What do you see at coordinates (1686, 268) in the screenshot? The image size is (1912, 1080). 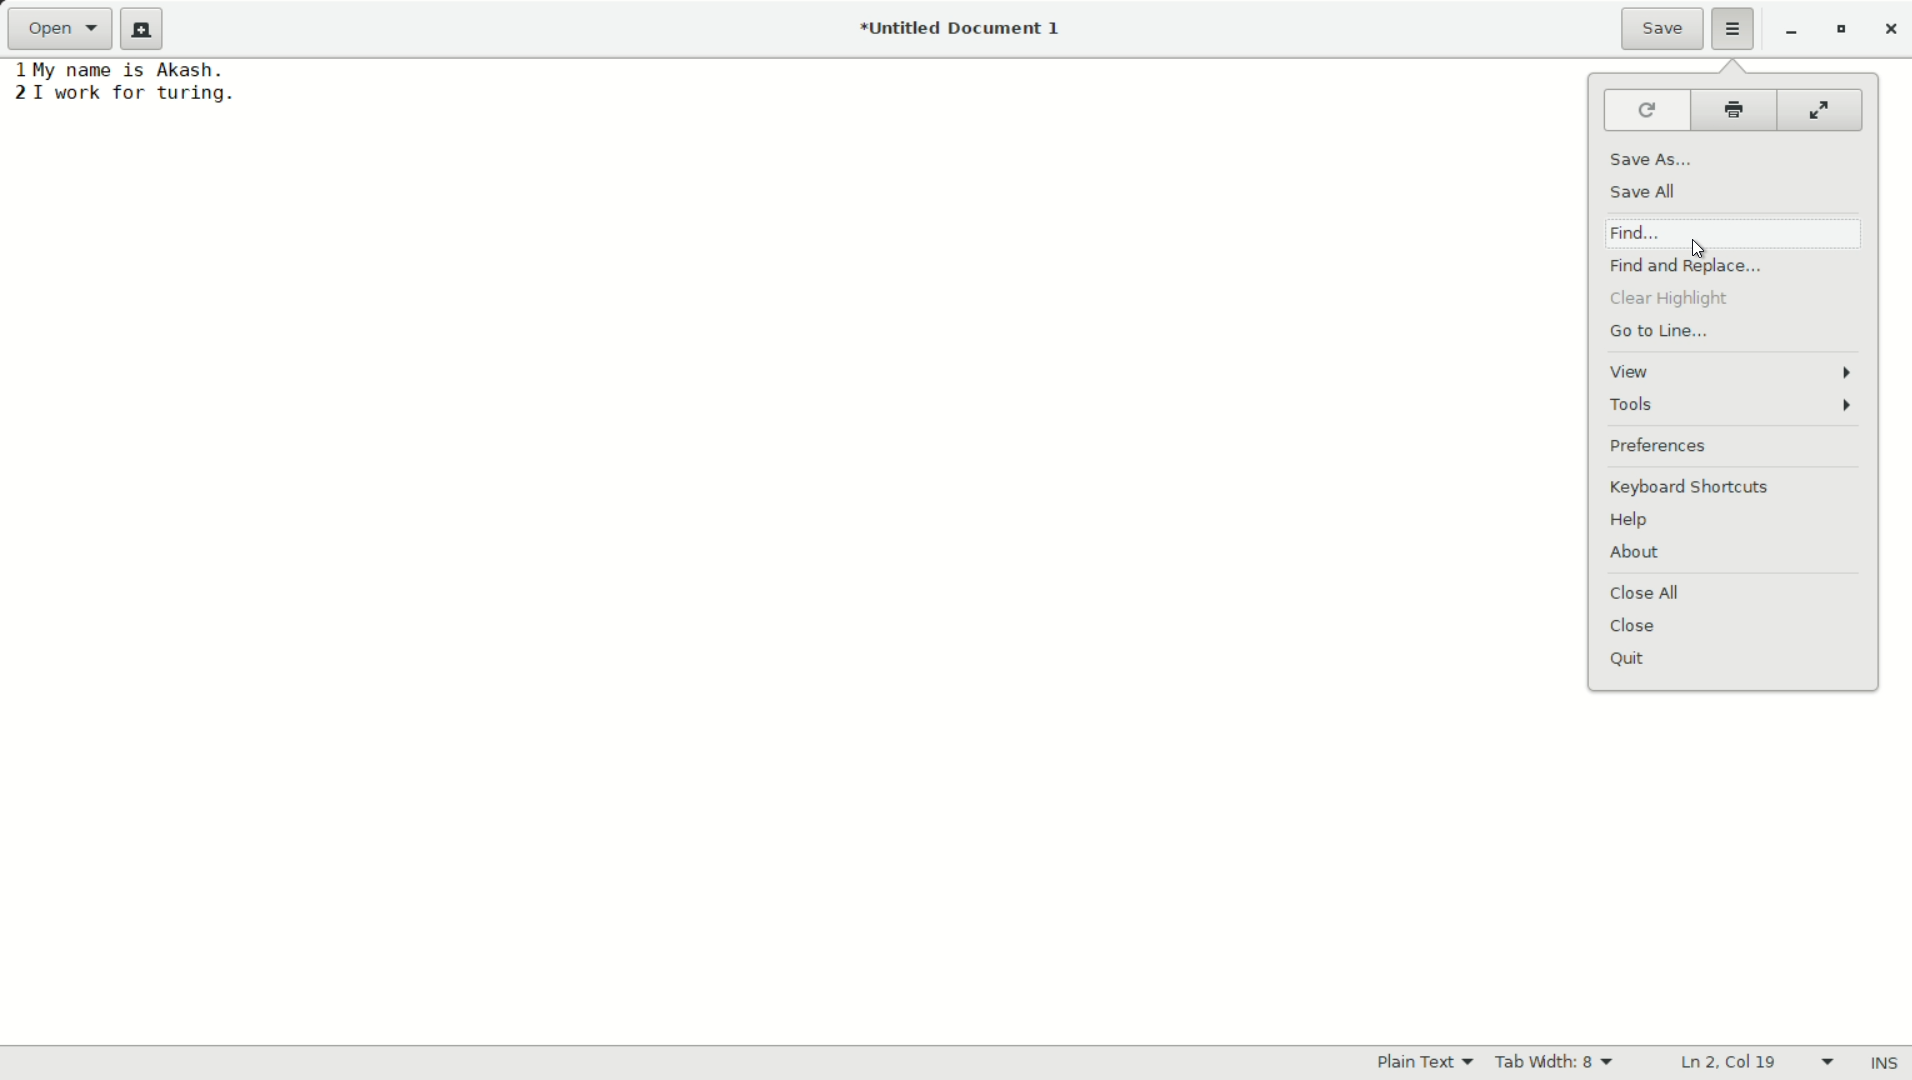 I see `find and replace` at bounding box center [1686, 268].